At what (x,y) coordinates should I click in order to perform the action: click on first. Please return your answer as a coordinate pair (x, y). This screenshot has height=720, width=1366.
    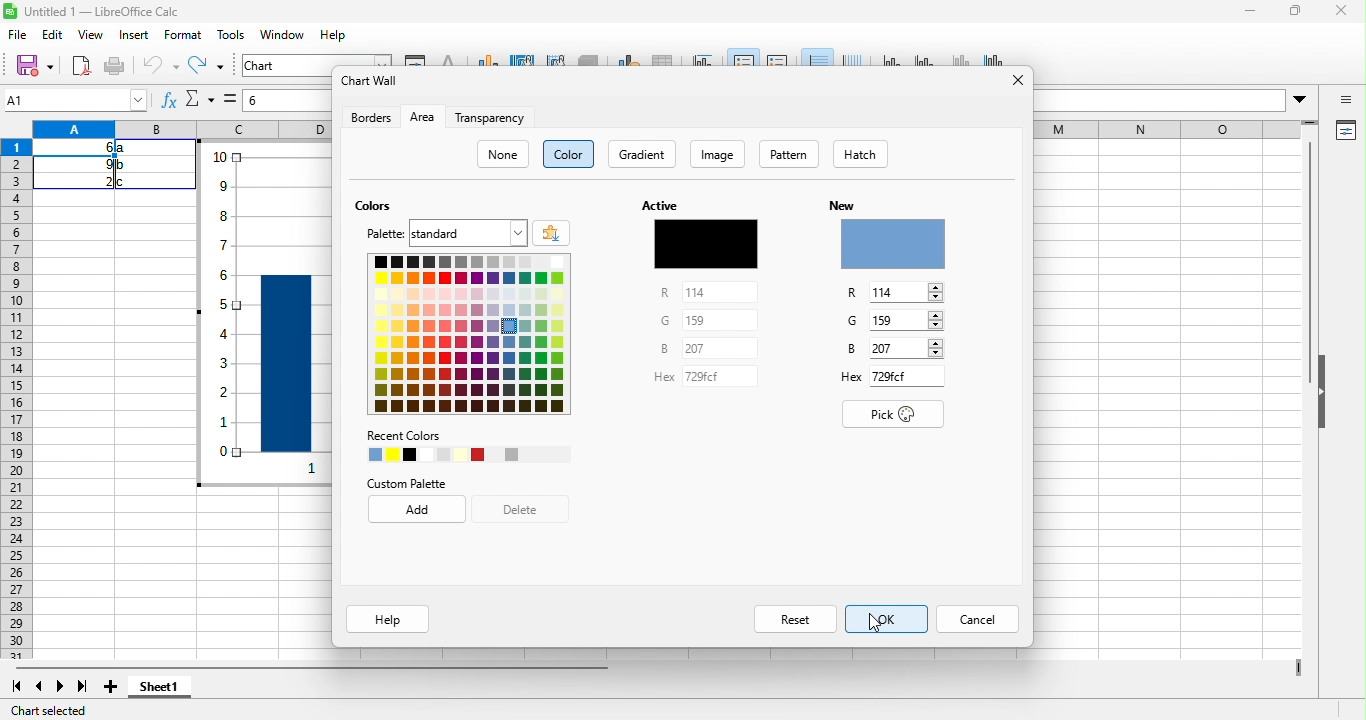
    Looking at the image, I should click on (21, 688).